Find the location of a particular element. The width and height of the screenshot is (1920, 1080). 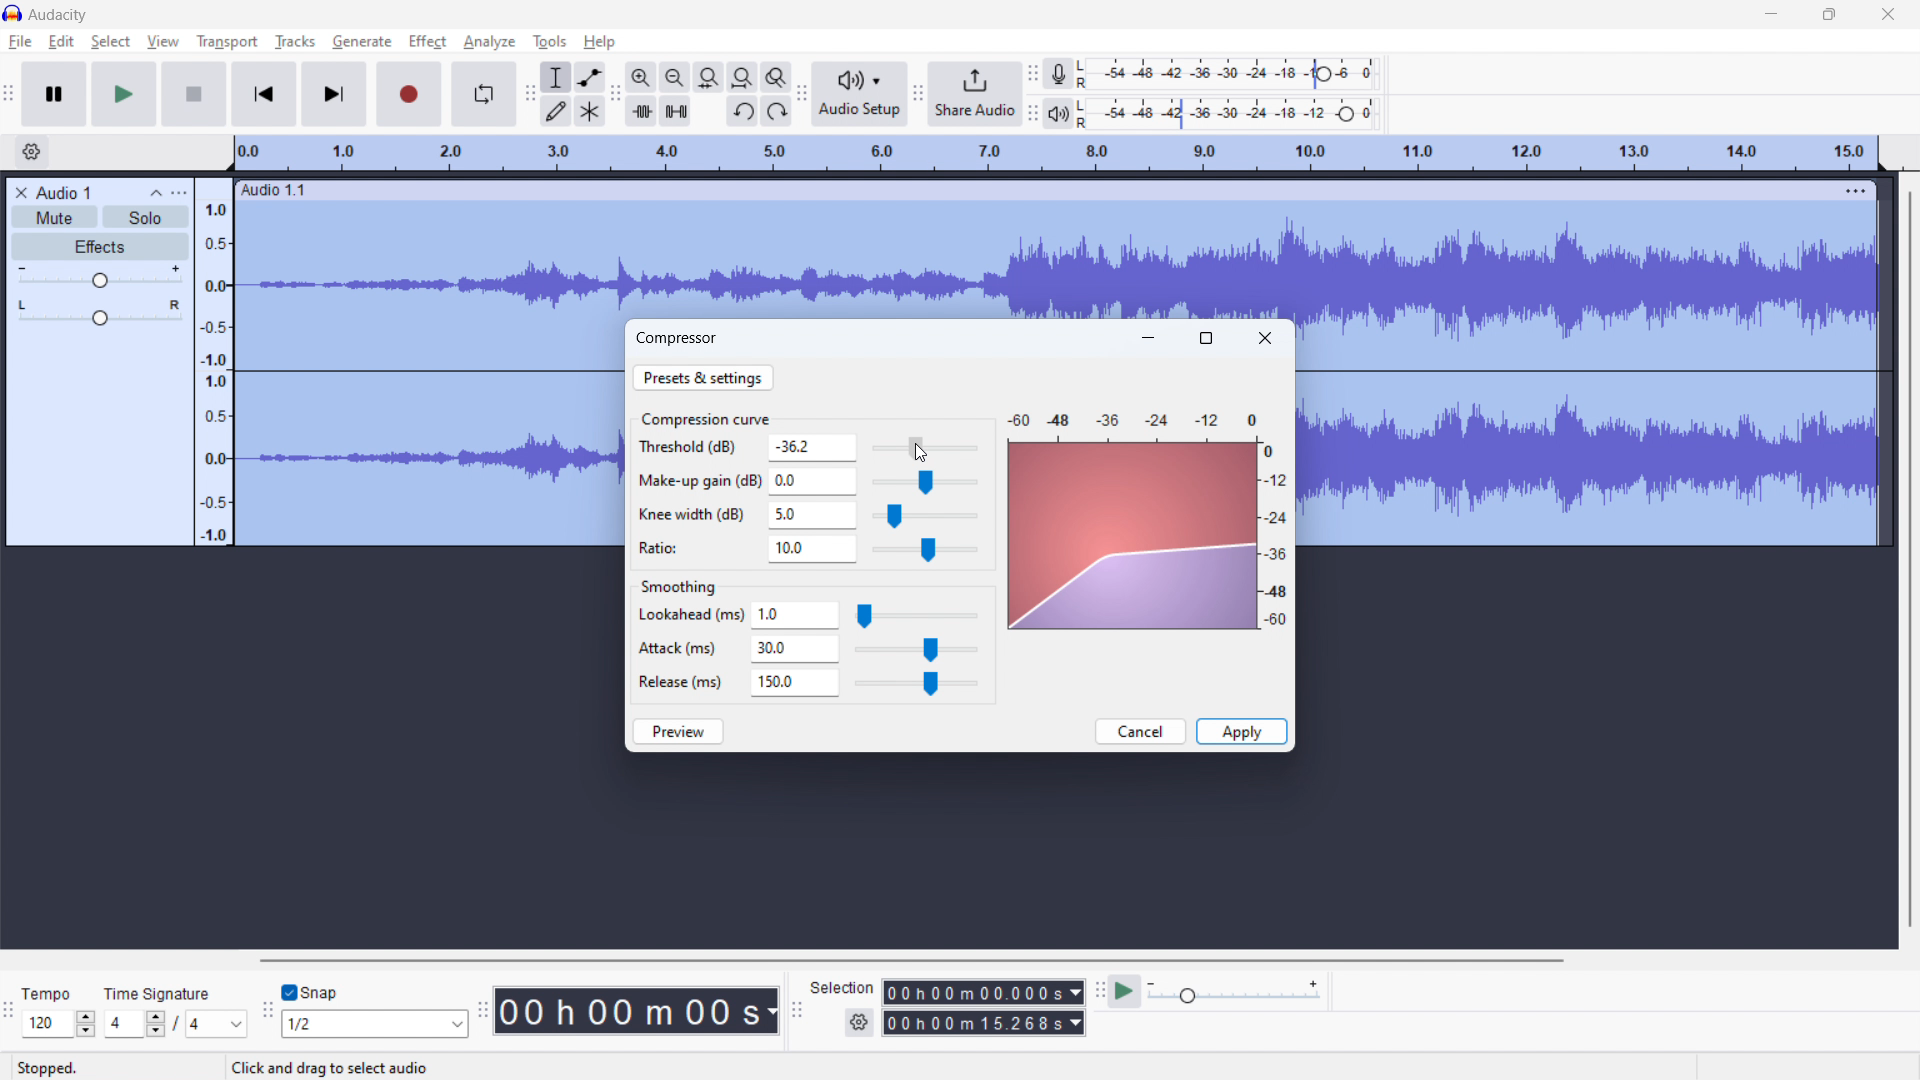

00 h 00 m 00 s is located at coordinates (636, 1006).